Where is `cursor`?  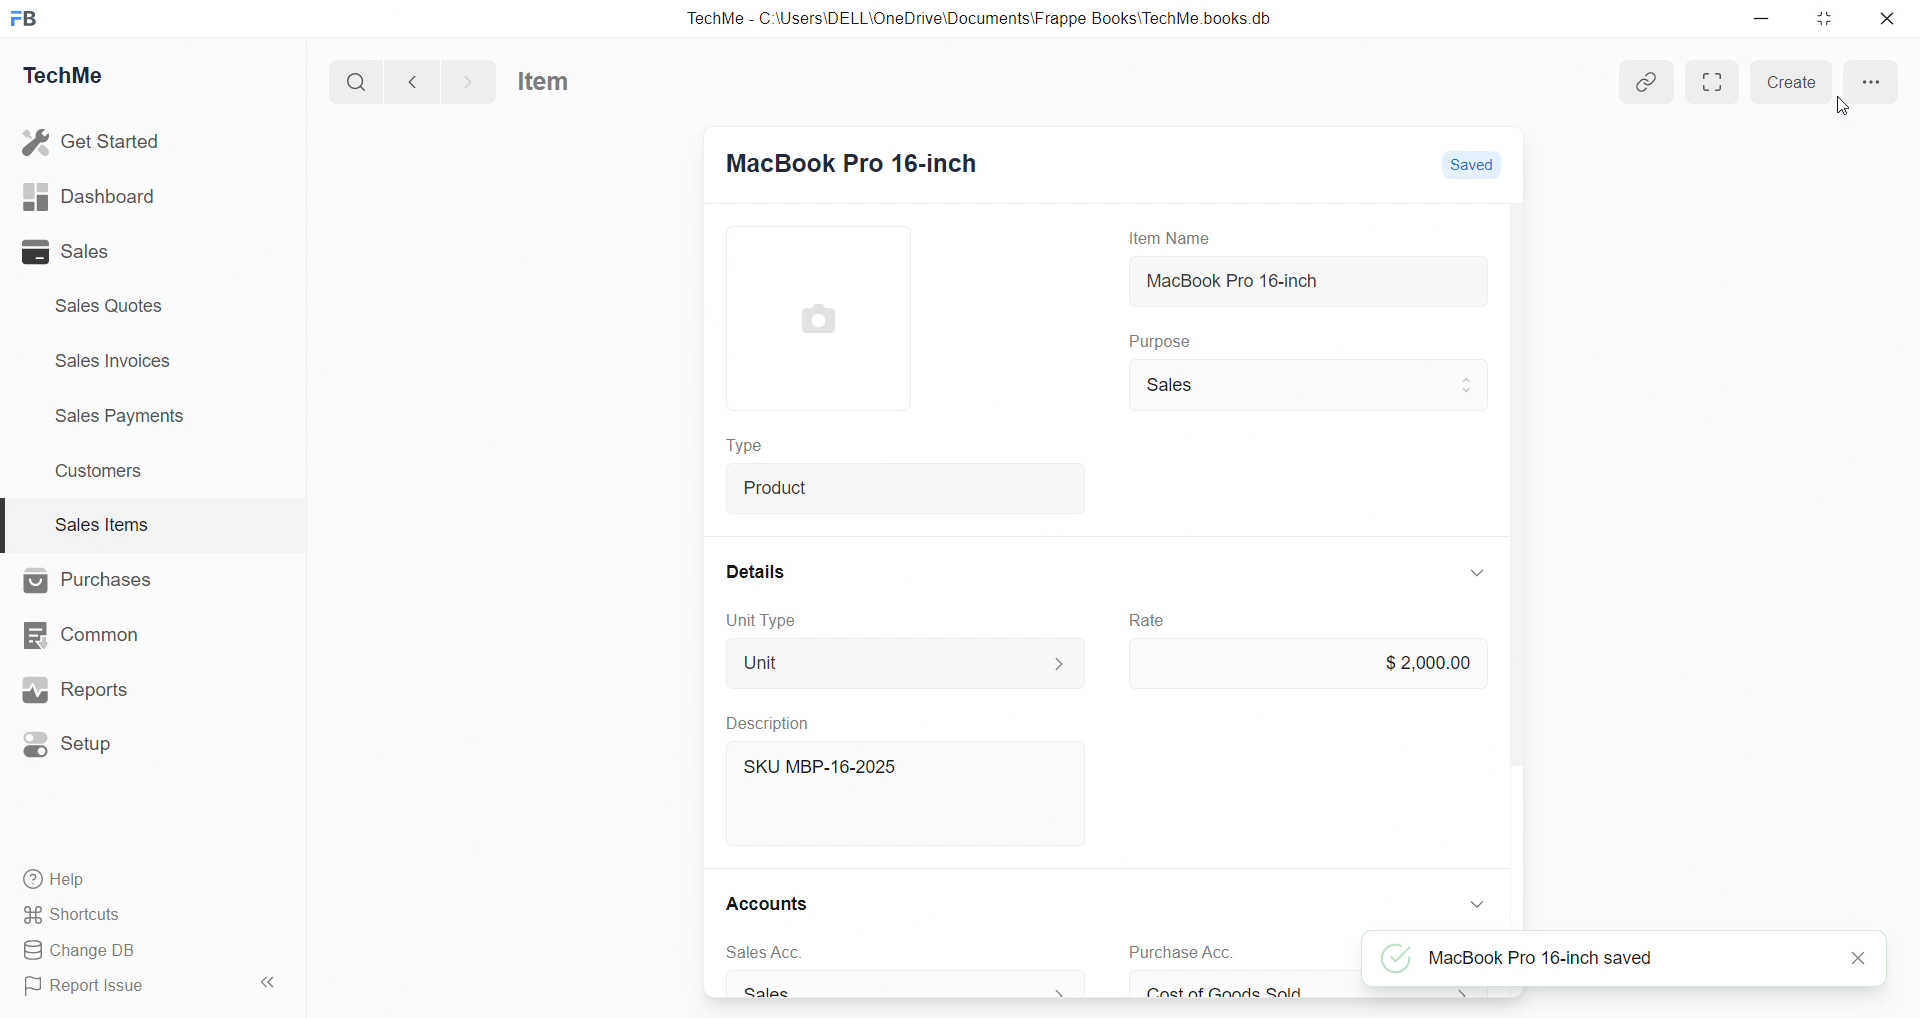
cursor is located at coordinates (1844, 107).